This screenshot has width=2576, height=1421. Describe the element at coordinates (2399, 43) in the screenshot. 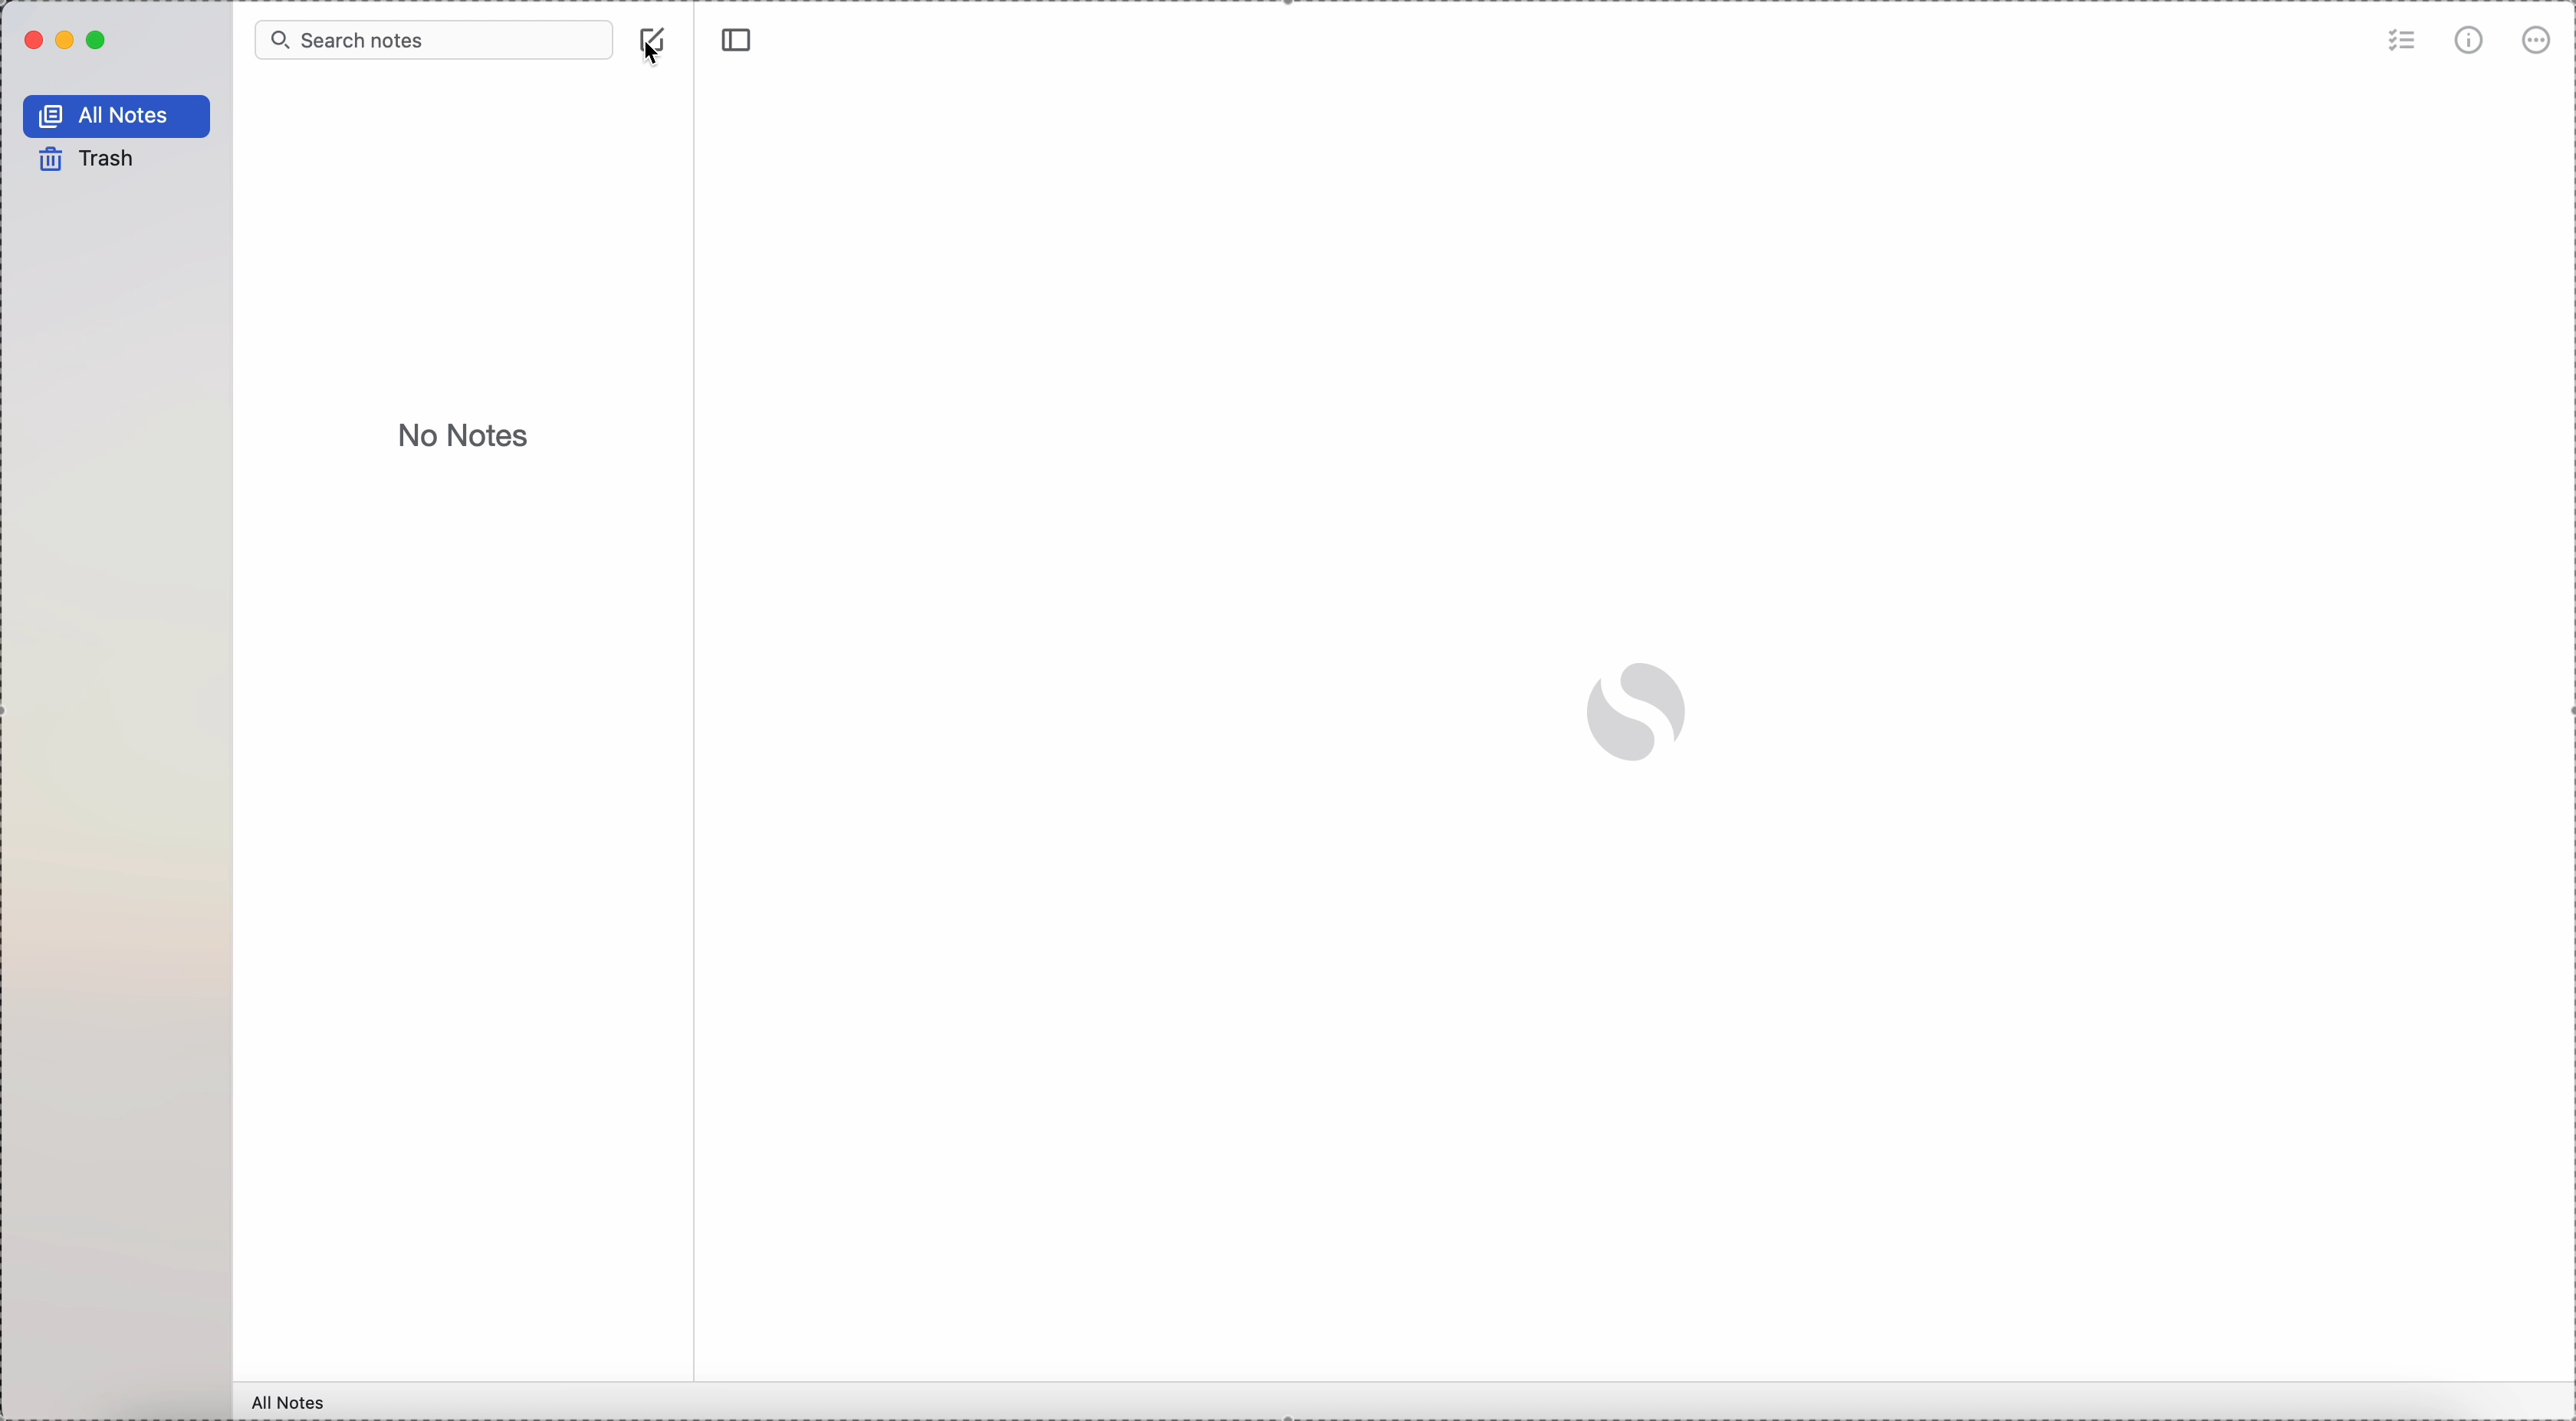

I see `check list` at that location.